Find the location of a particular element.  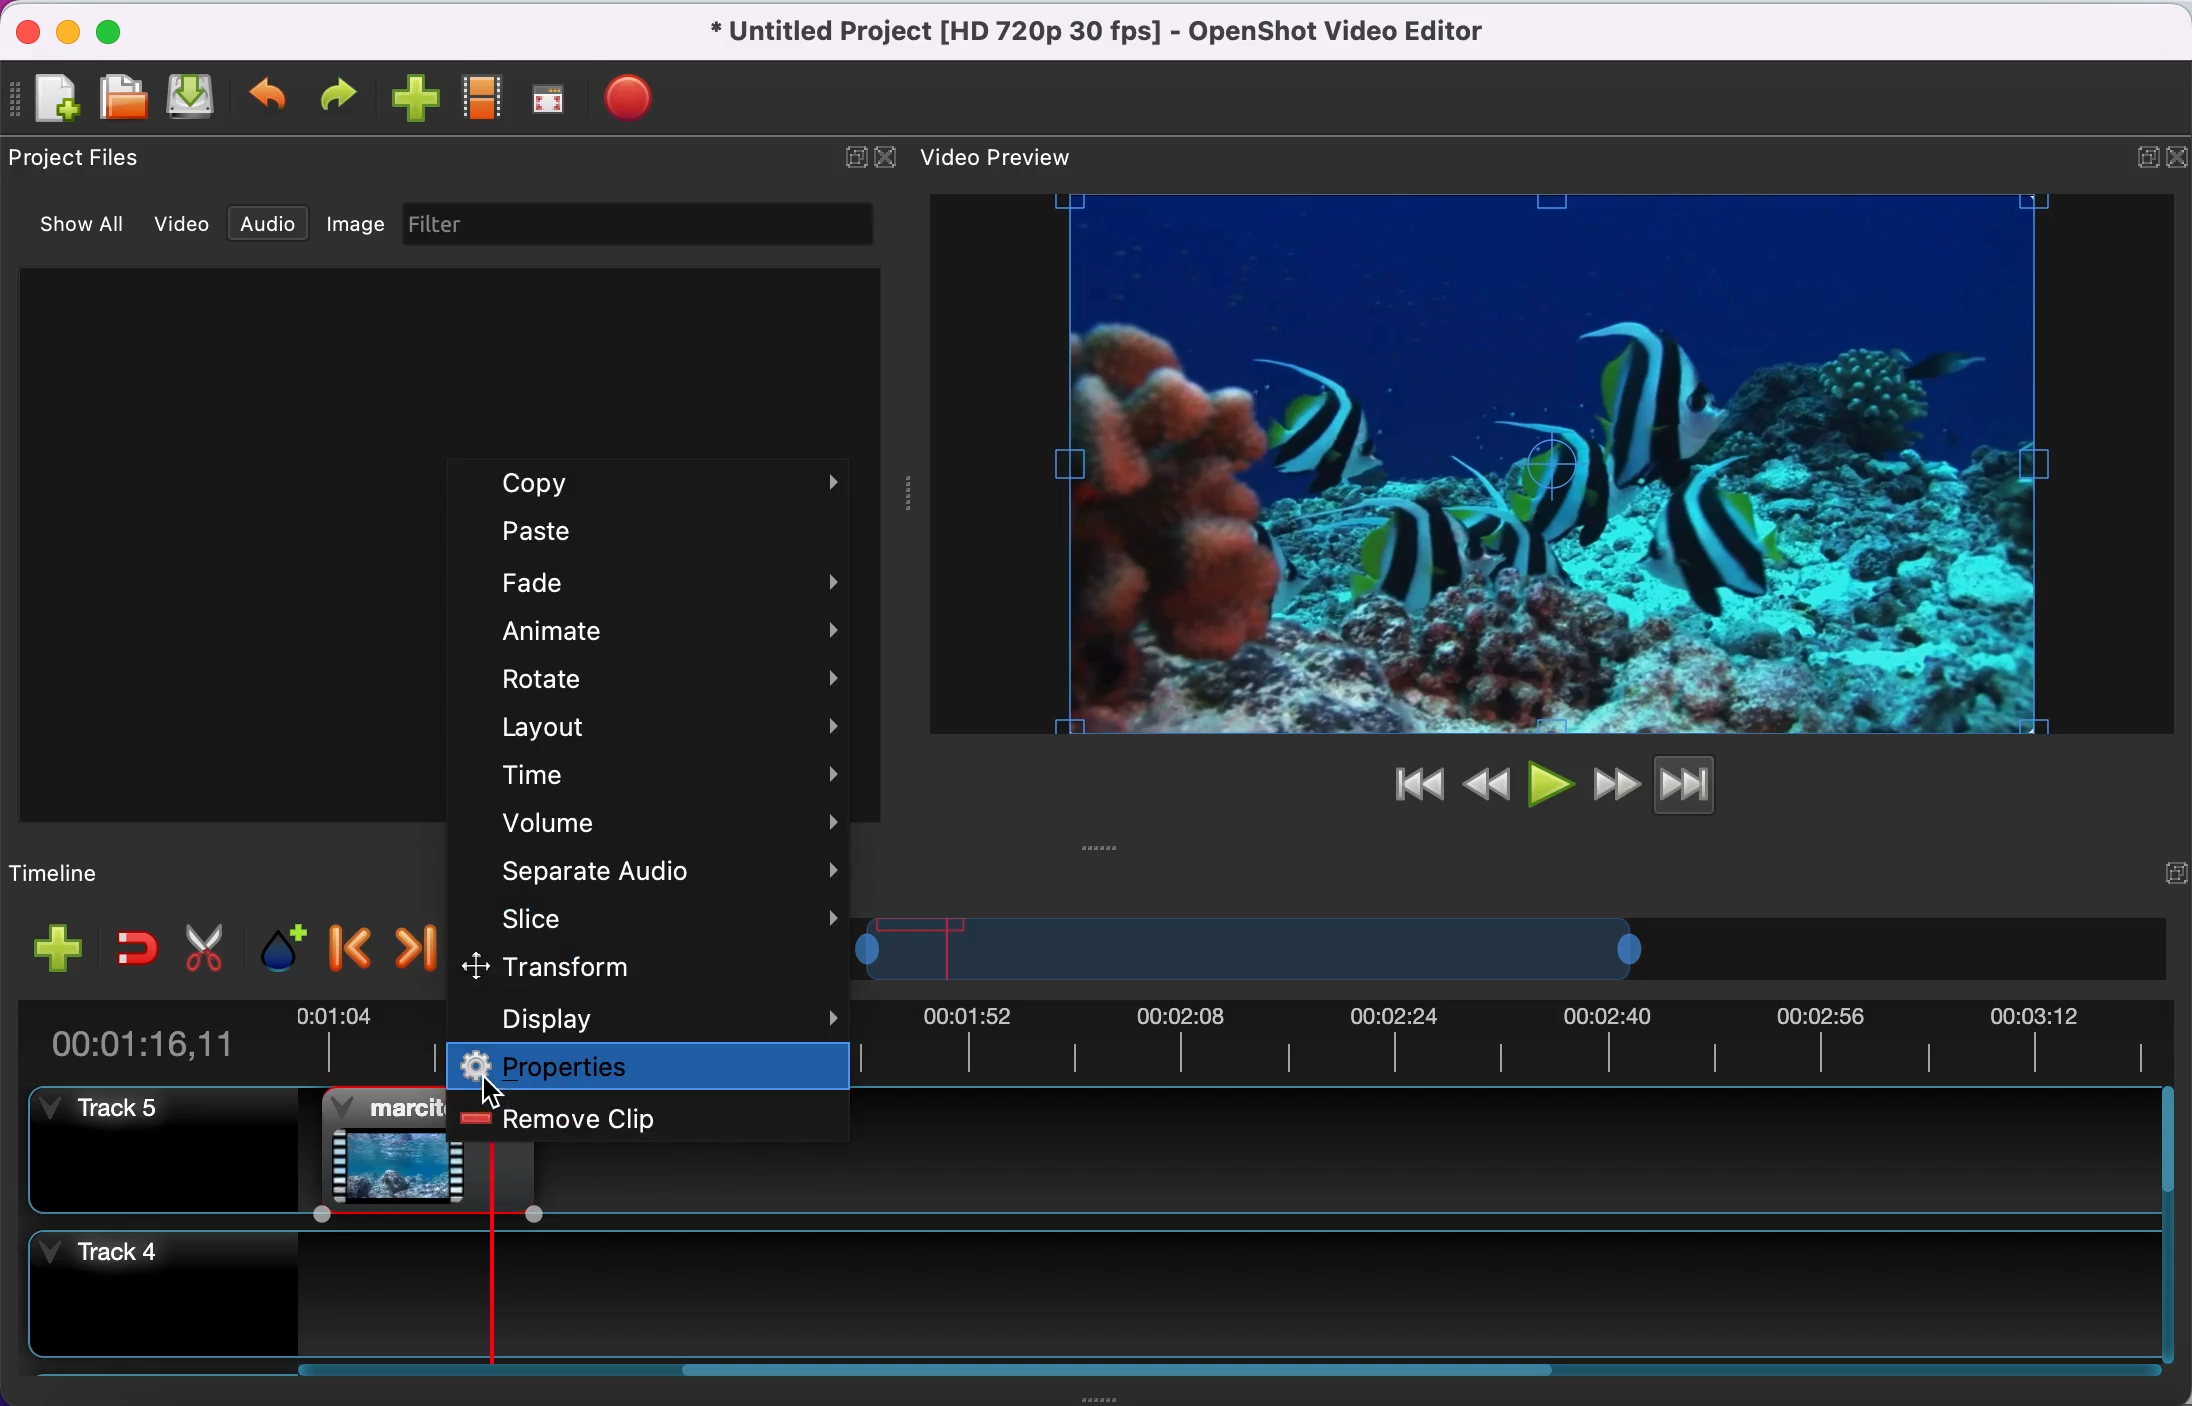

fade is located at coordinates (673, 582).